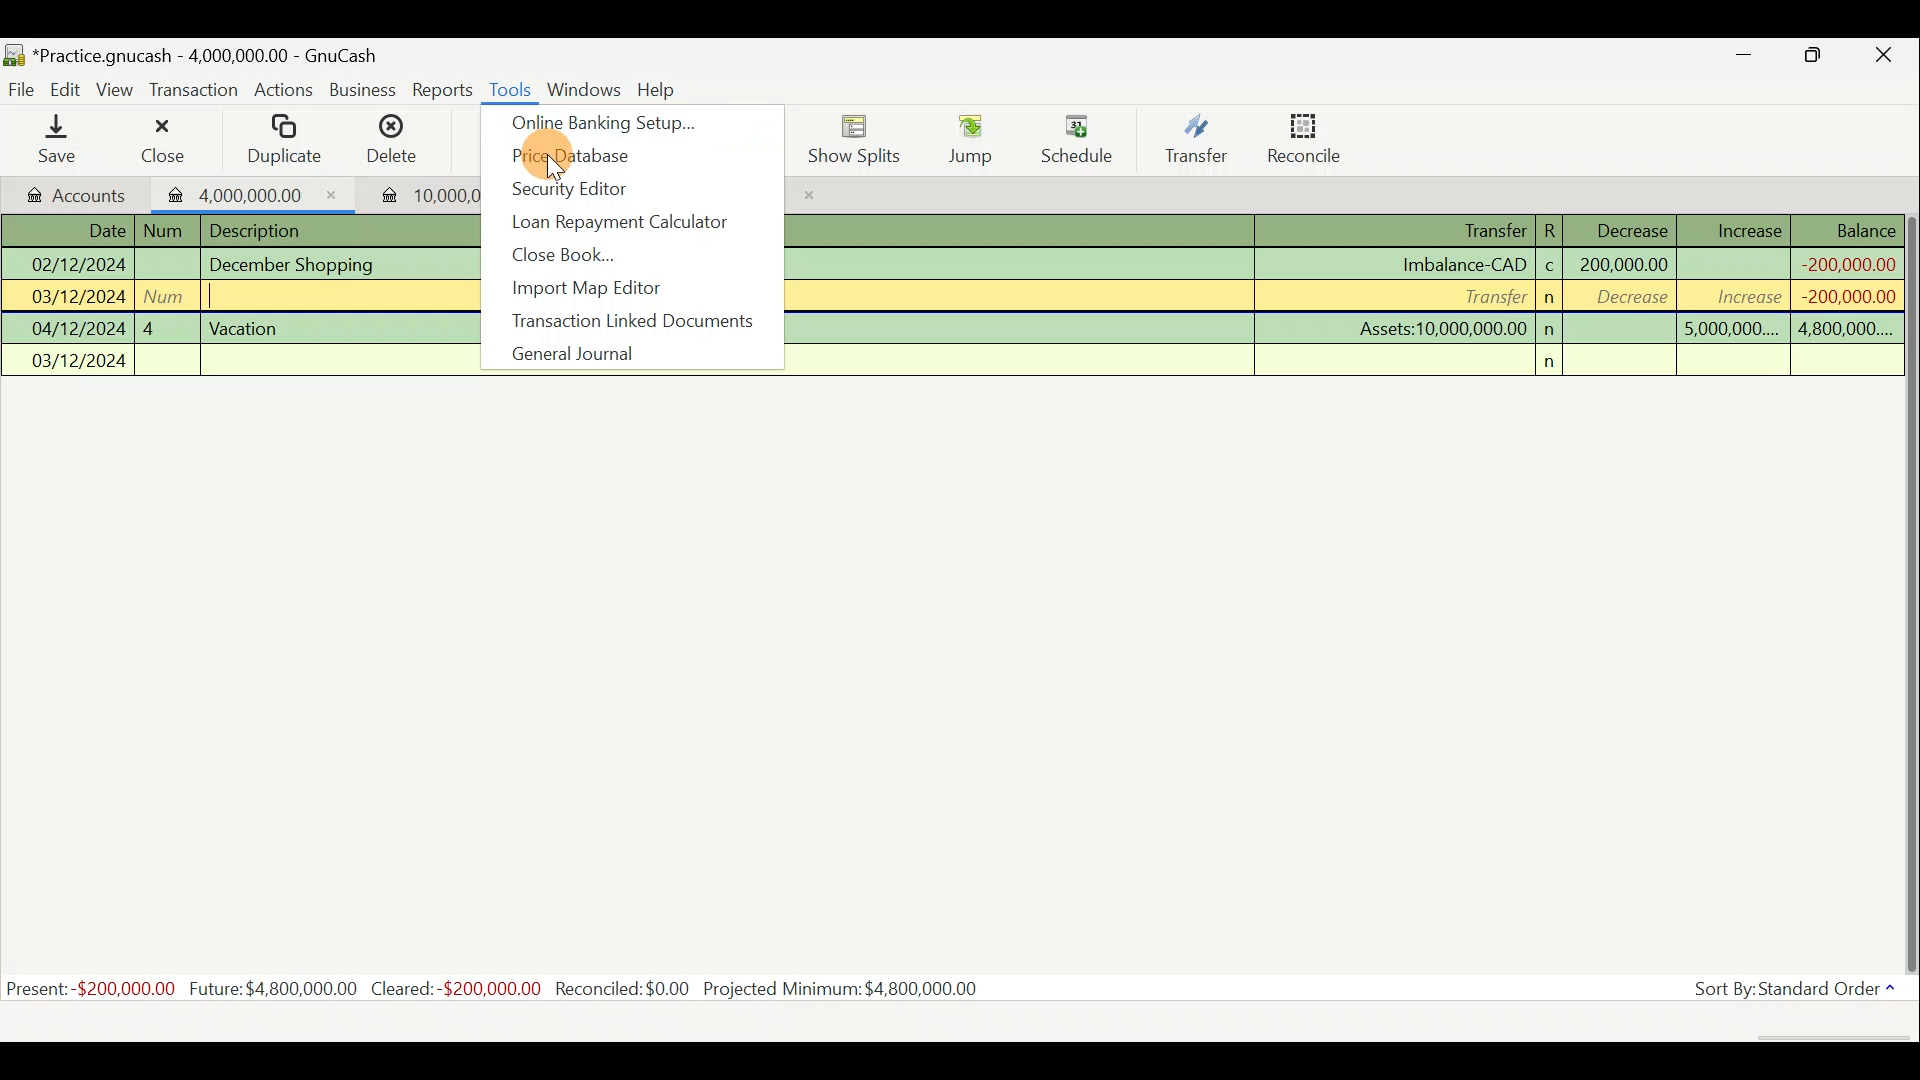  What do you see at coordinates (61, 141) in the screenshot?
I see `Save` at bounding box center [61, 141].